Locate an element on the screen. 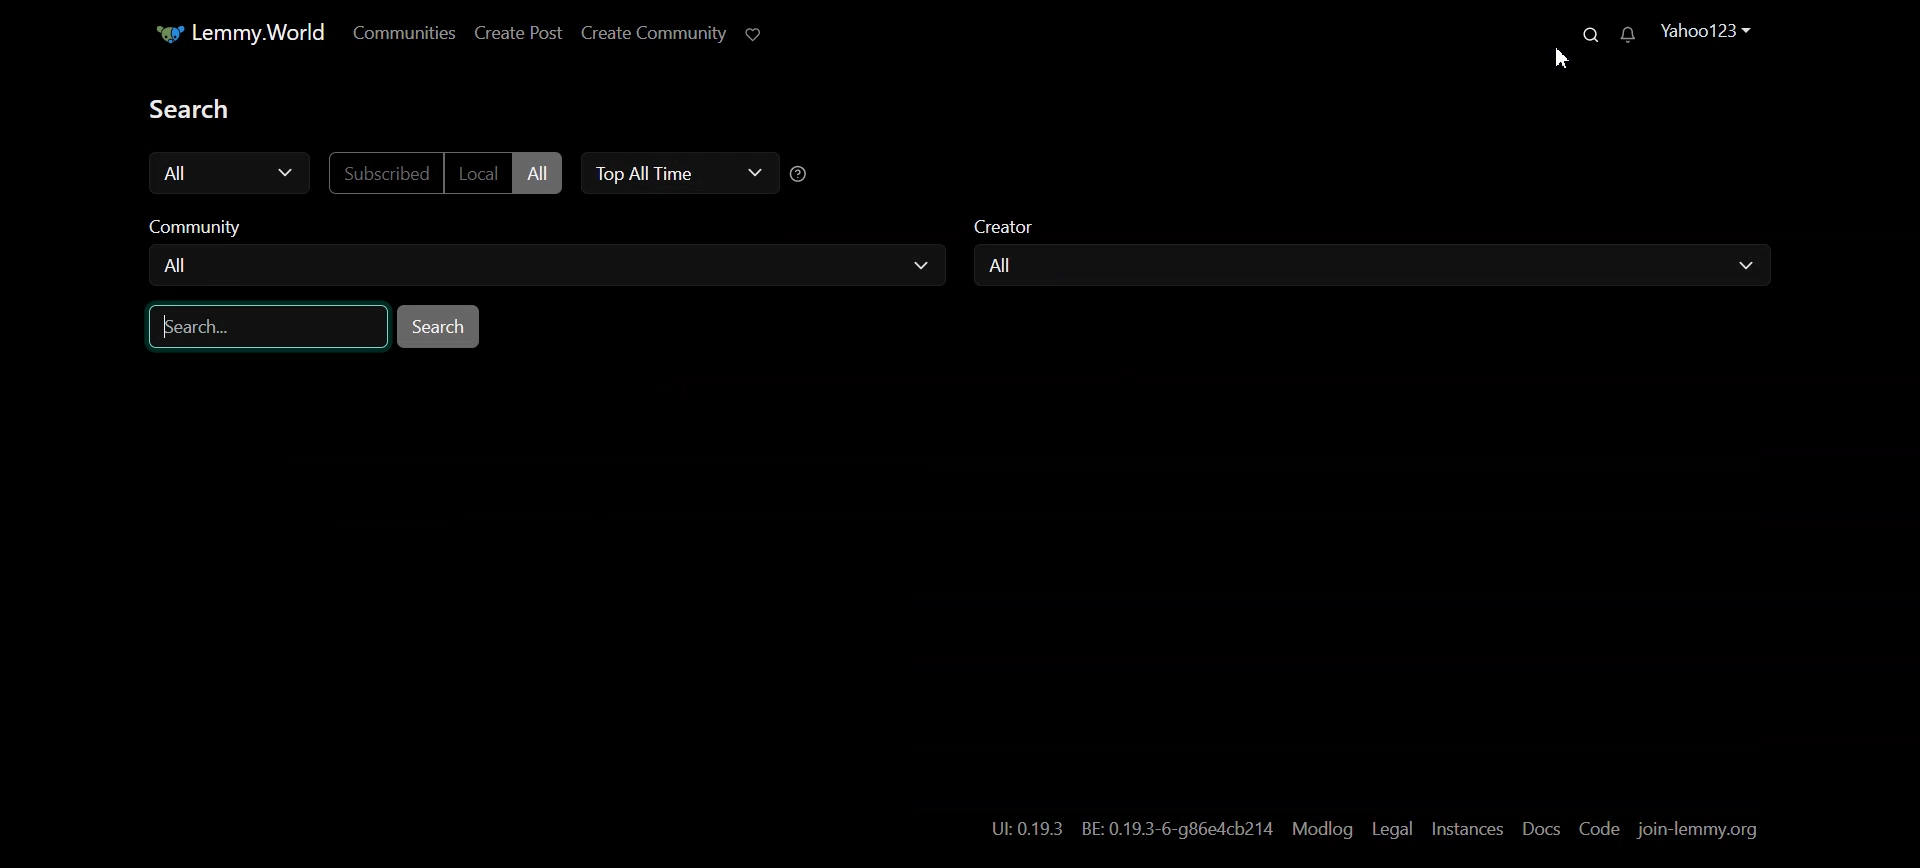 This screenshot has height=868, width=1920. Text is located at coordinates (187, 108).